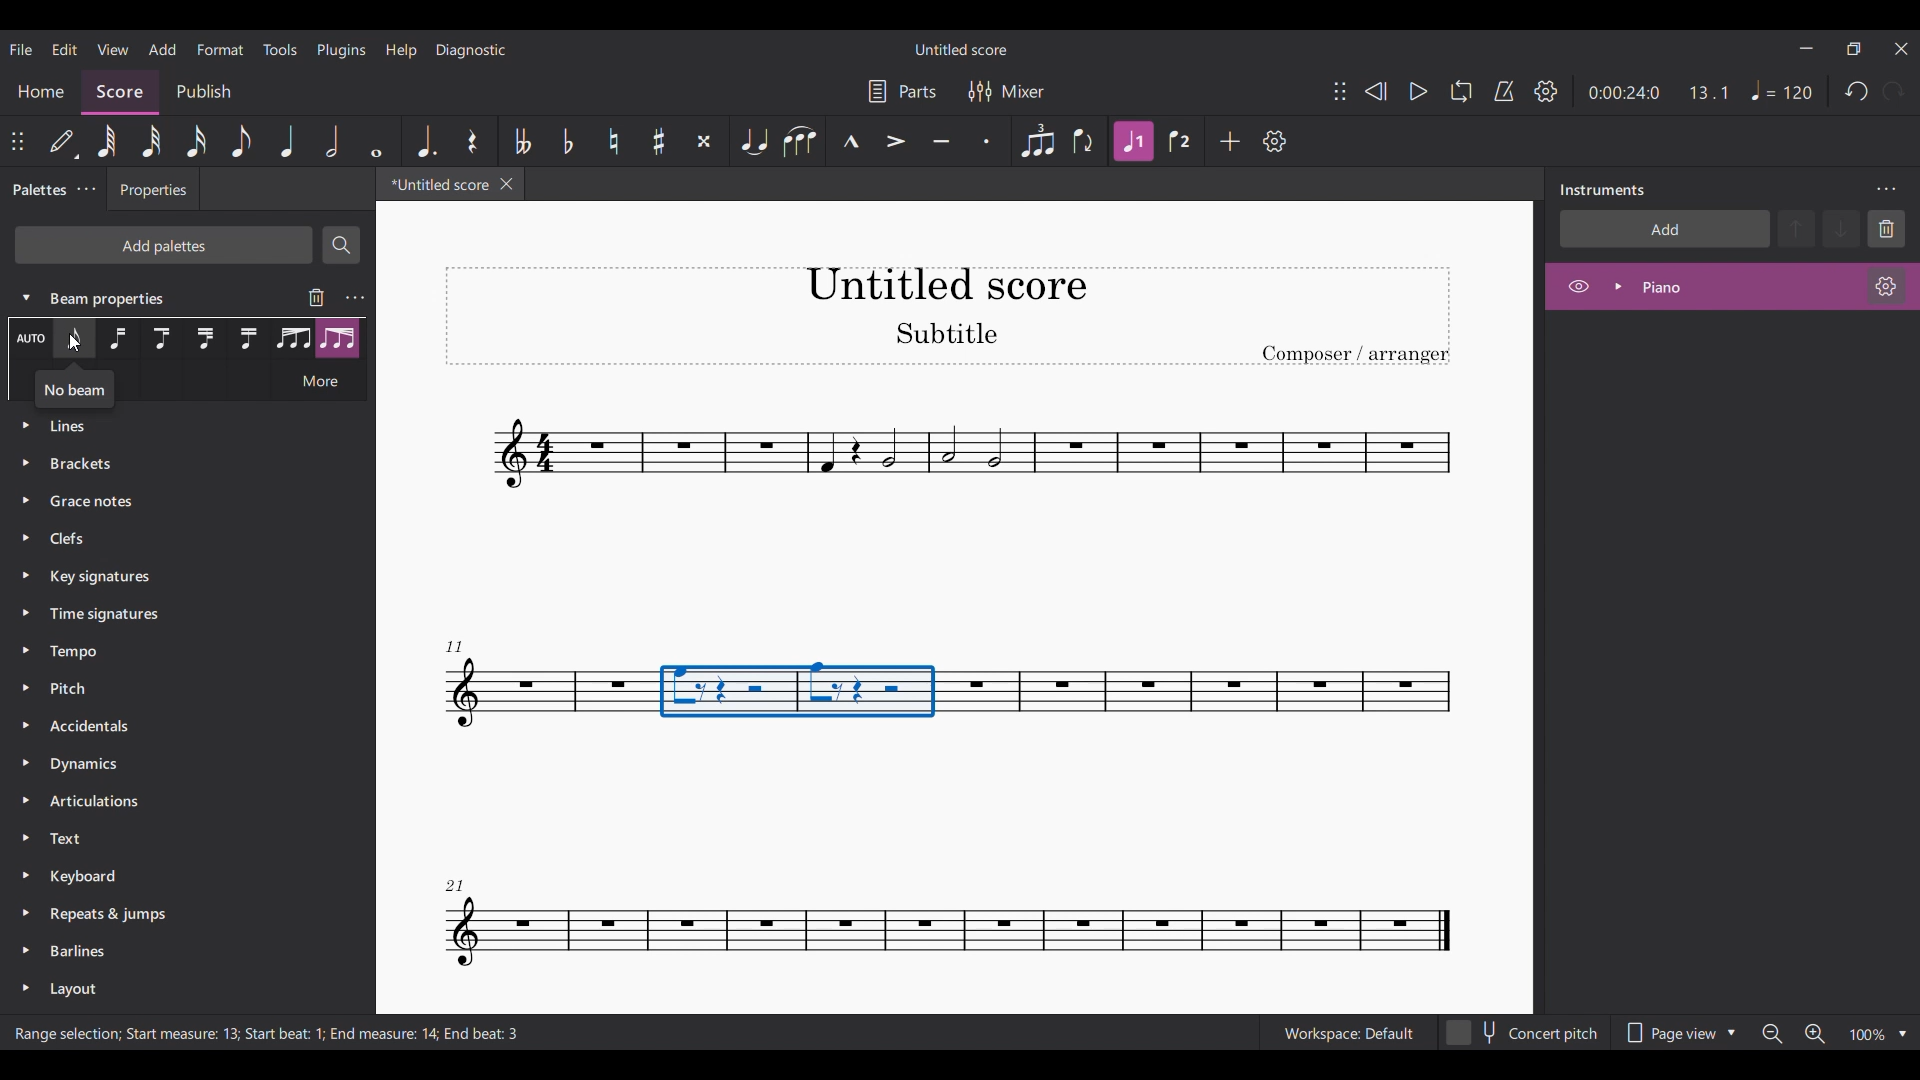 The height and width of the screenshot is (1080, 1920). I want to click on Expand, so click(1618, 286).